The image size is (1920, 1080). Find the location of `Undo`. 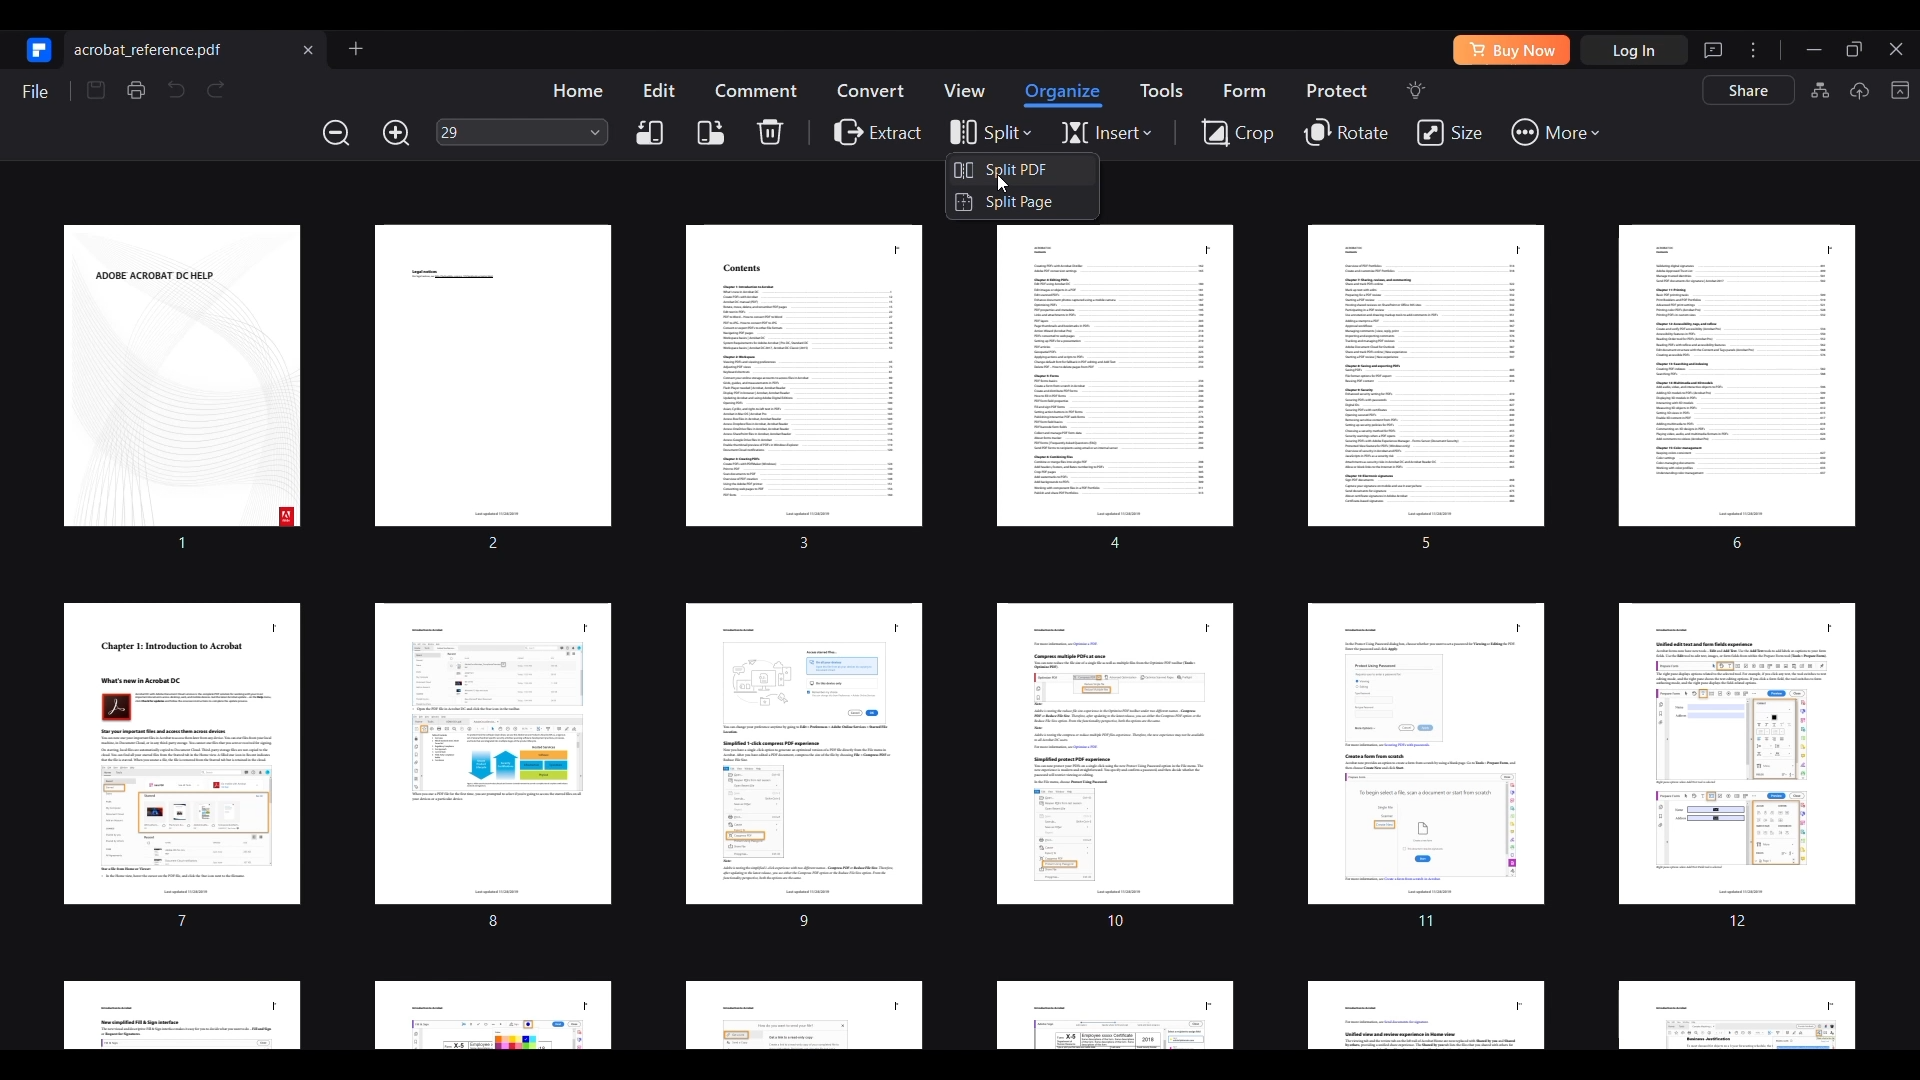

Undo is located at coordinates (175, 89).